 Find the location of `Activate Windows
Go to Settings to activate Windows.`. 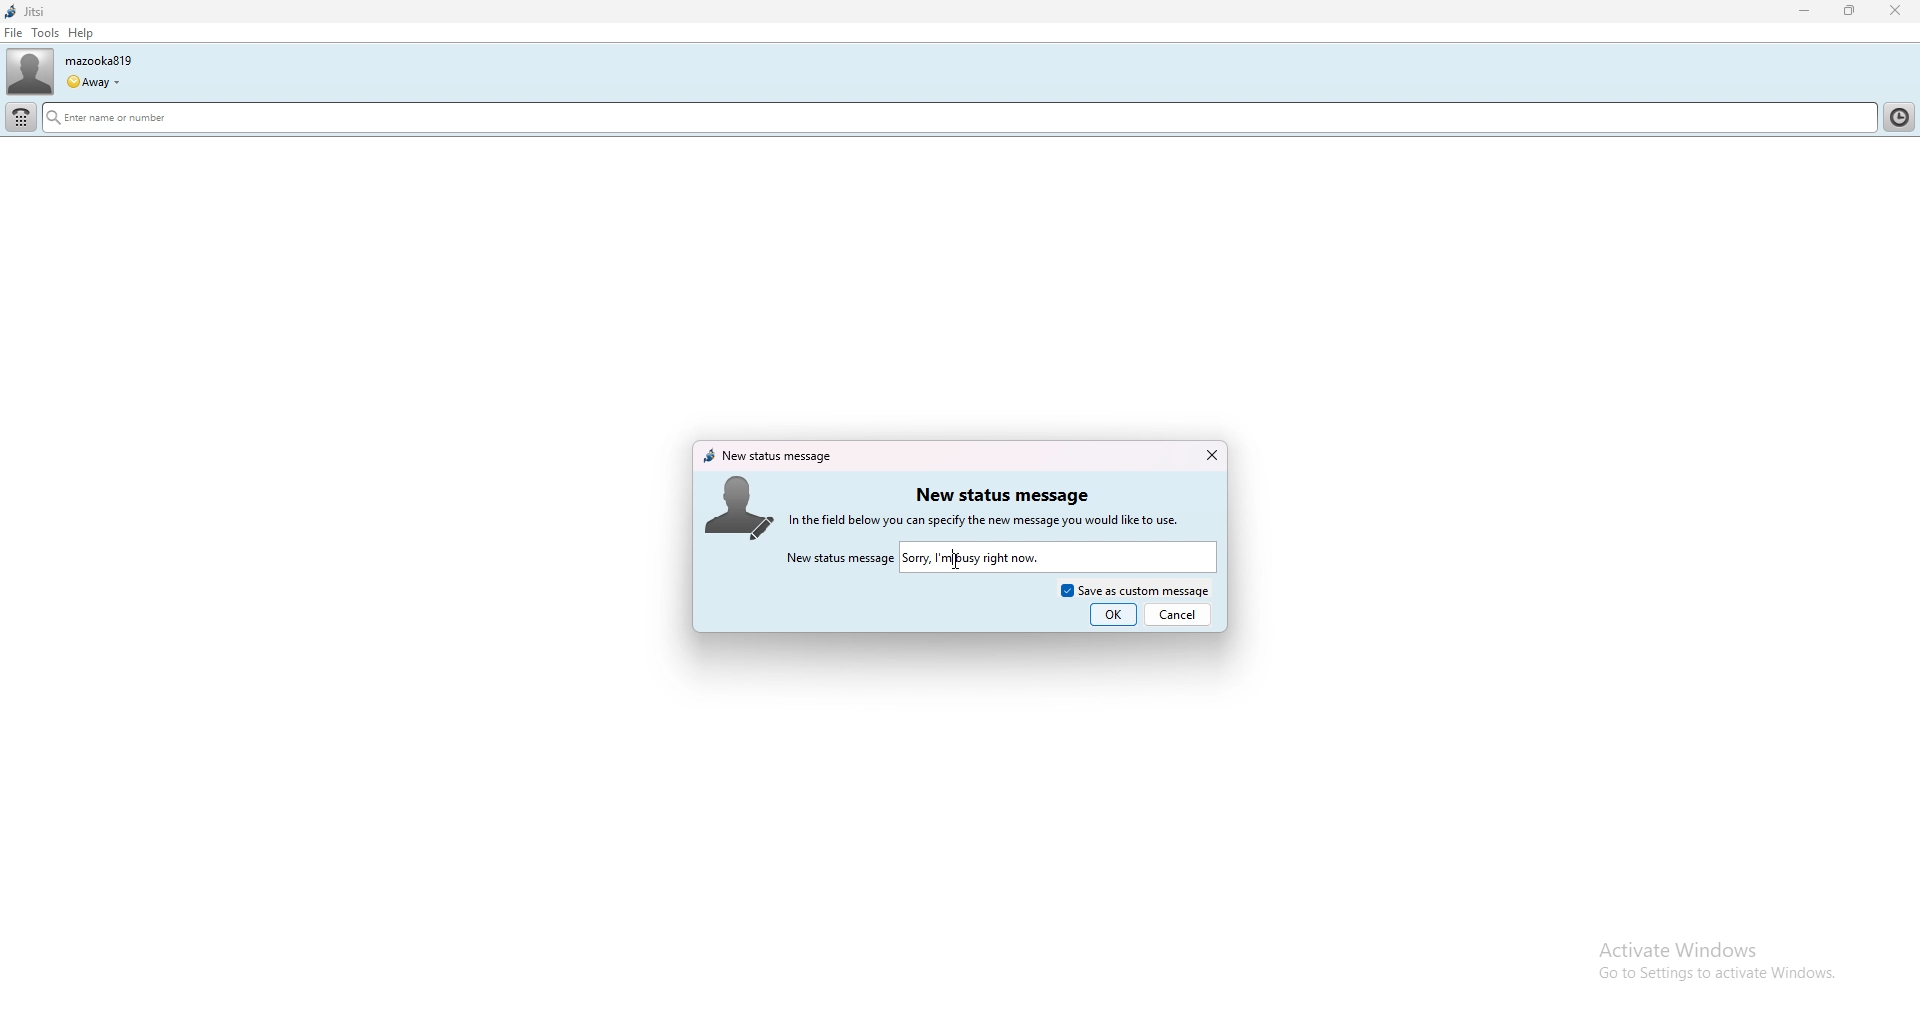

Activate Windows
Go to Settings to activate Windows. is located at coordinates (1697, 960).